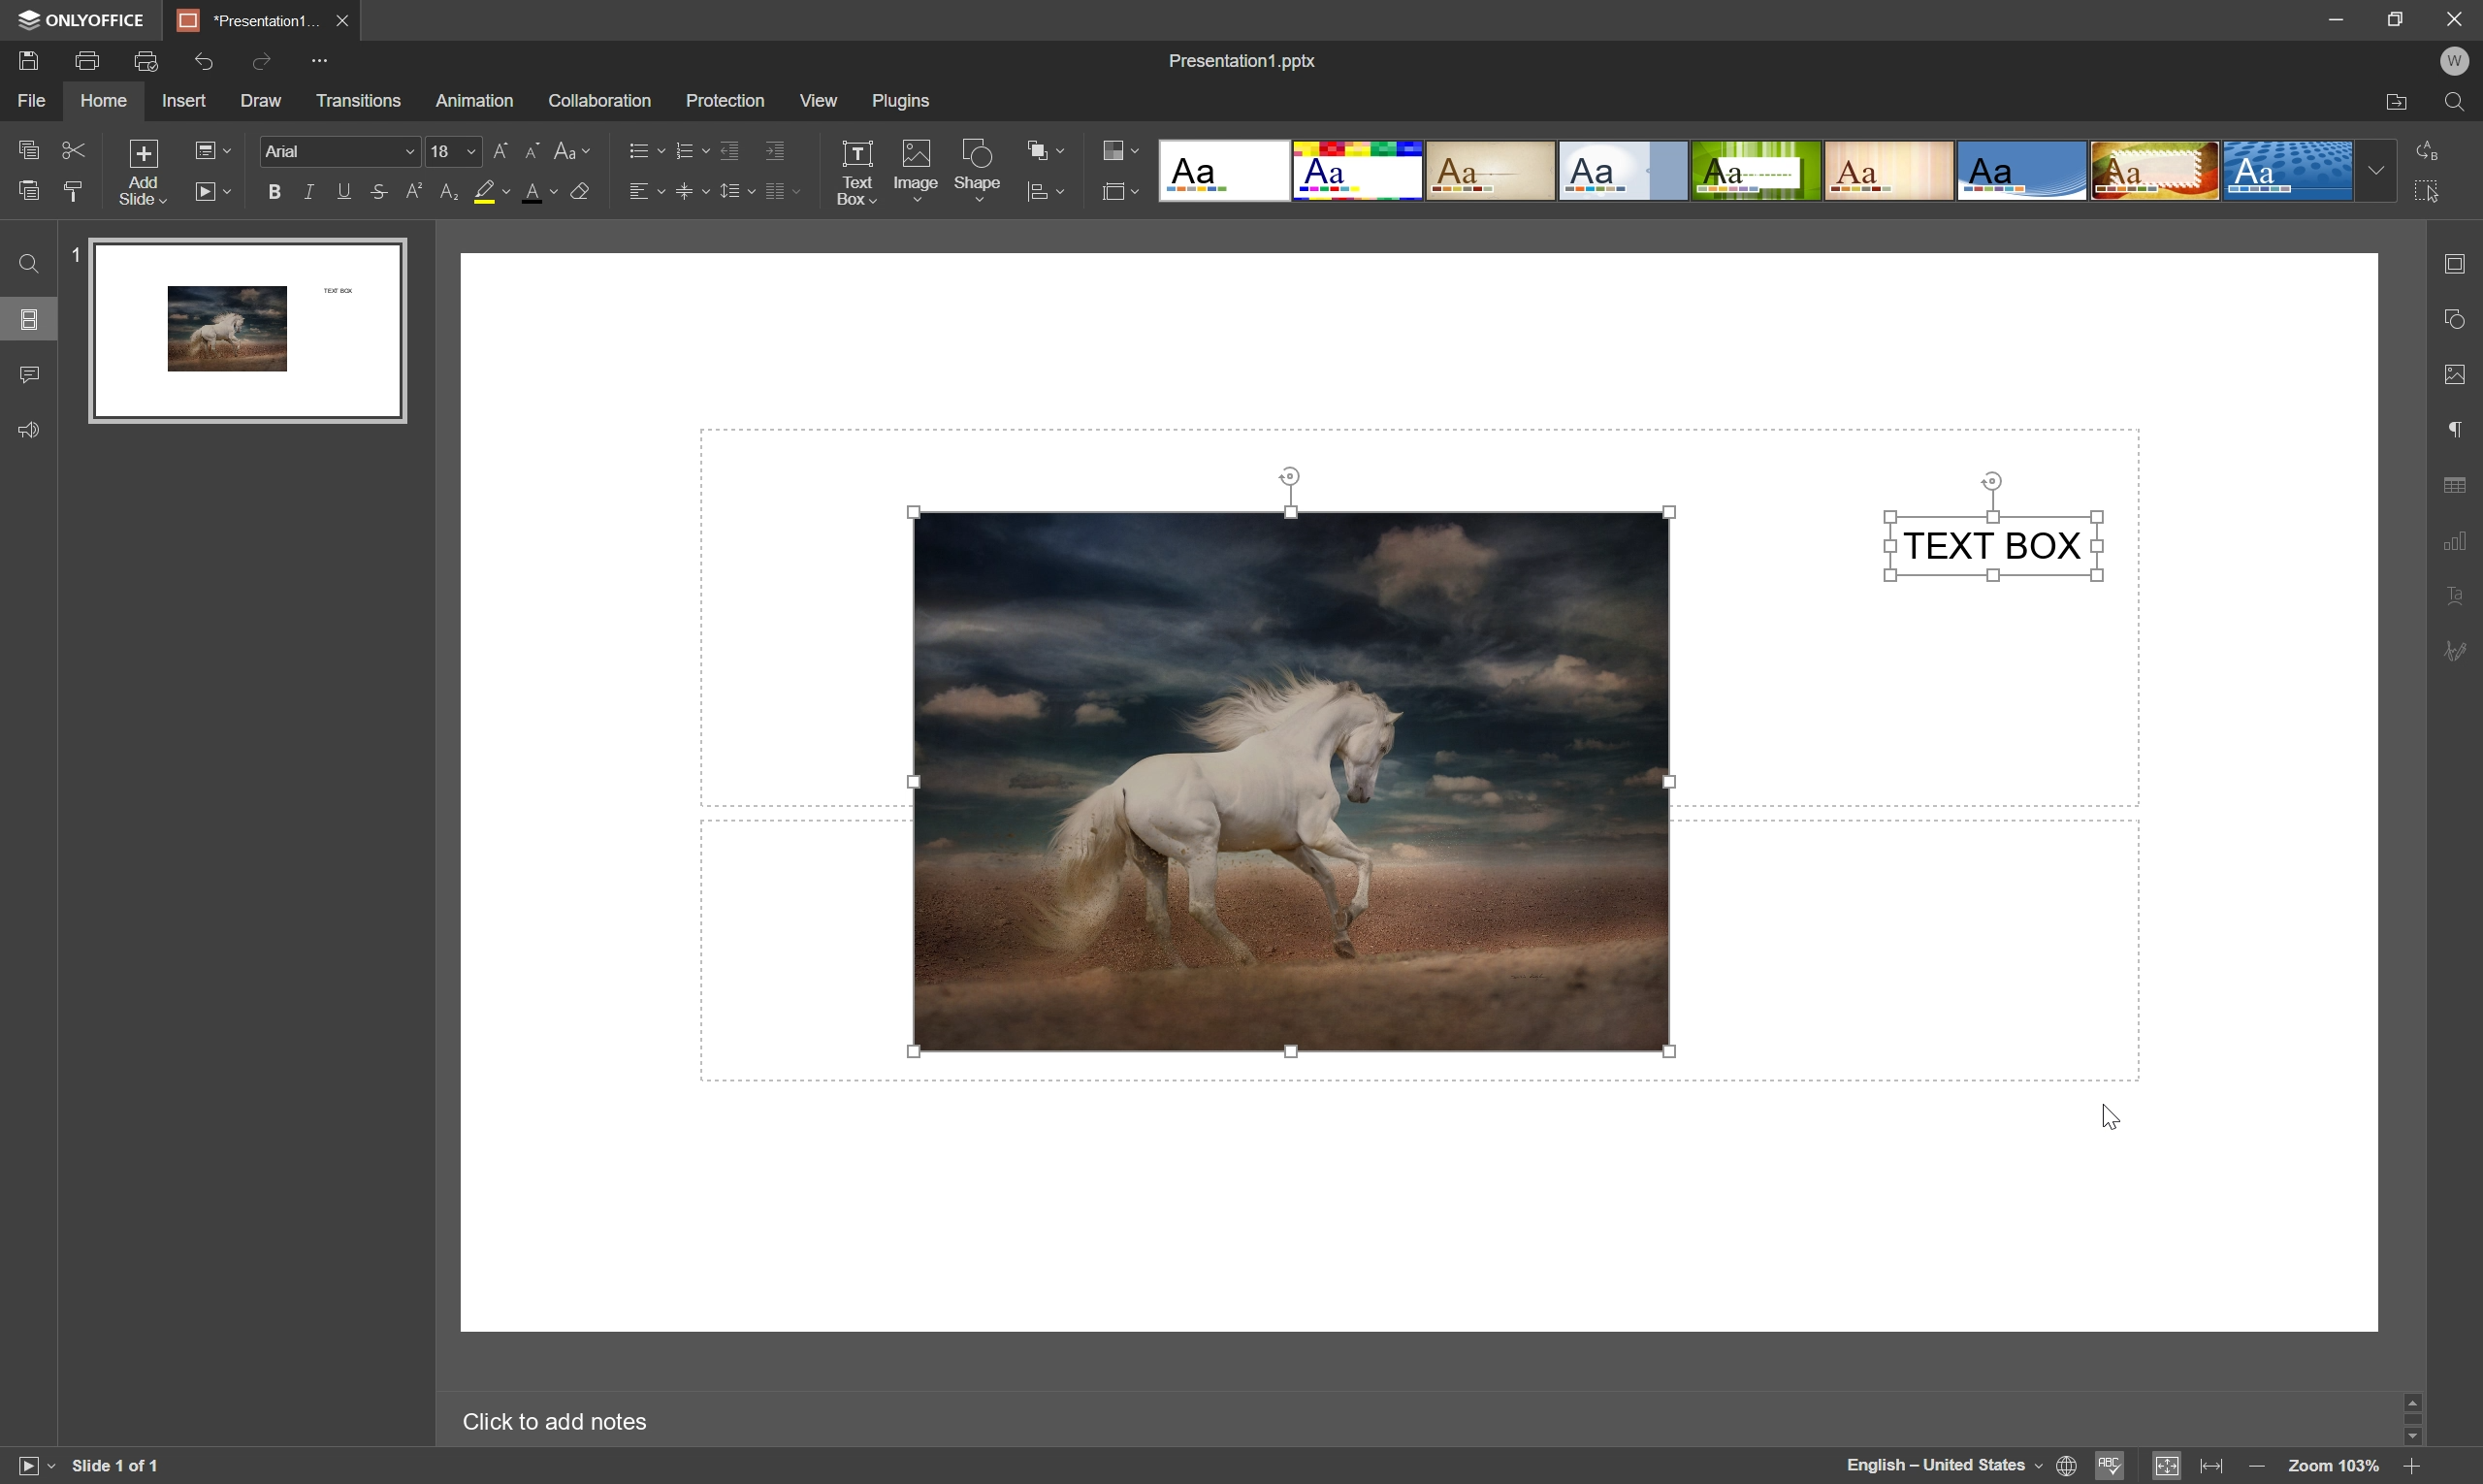  Describe the element at coordinates (902, 99) in the screenshot. I see `plugins` at that location.